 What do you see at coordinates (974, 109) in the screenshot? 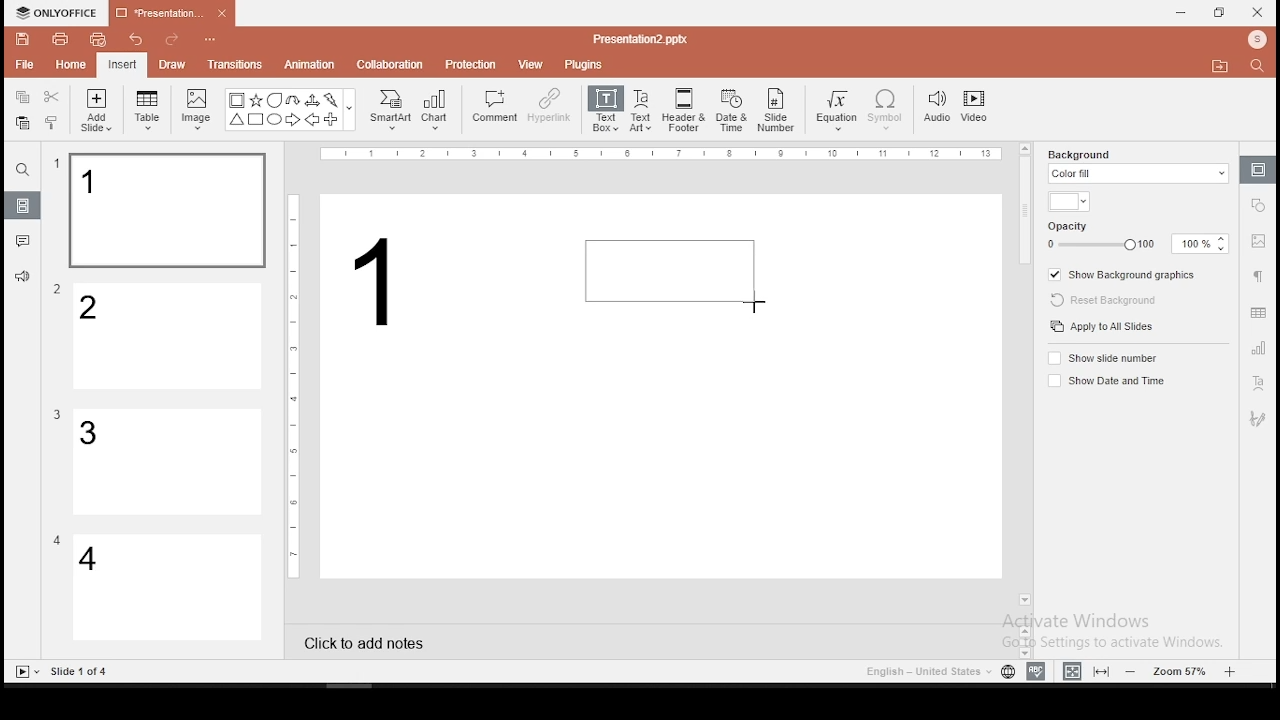
I see `video` at bounding box center [974, 109].